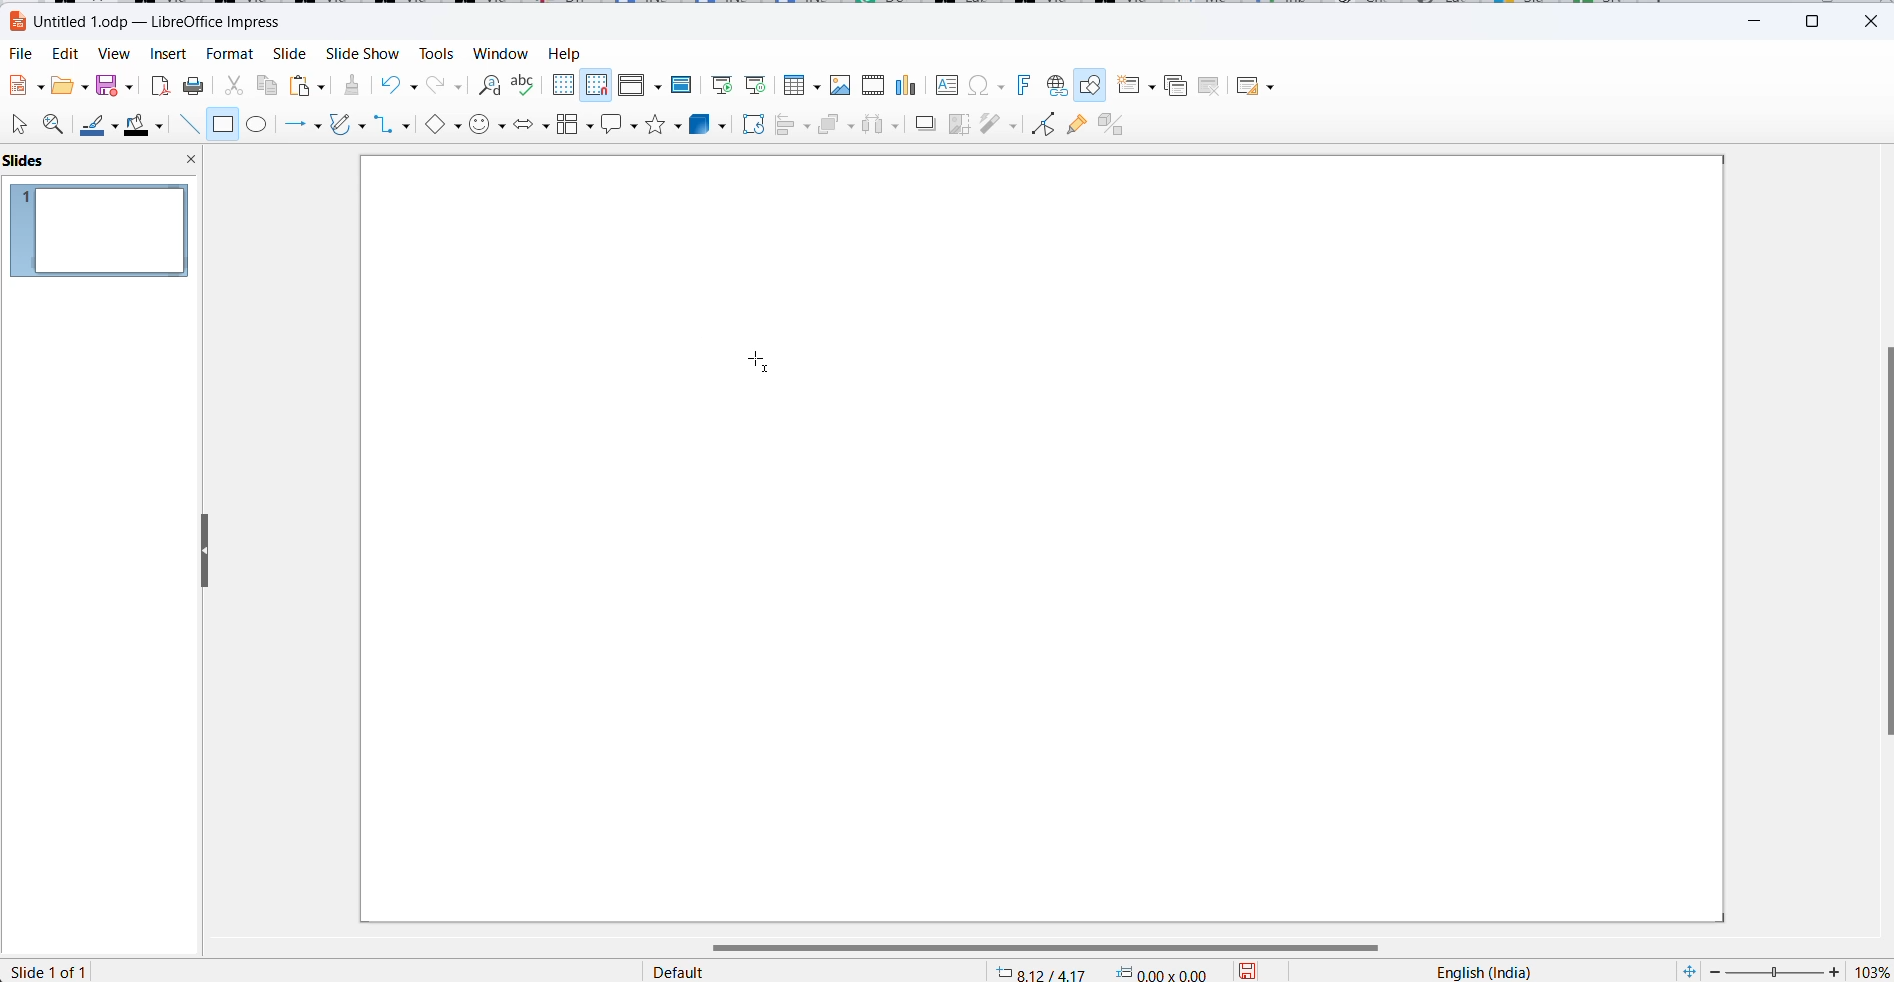 This screenshot has height=982, width=1894. What do you see at coordinates (959, 124) in the screenshot?
I see `crop image` at bounding box center [959, 124].